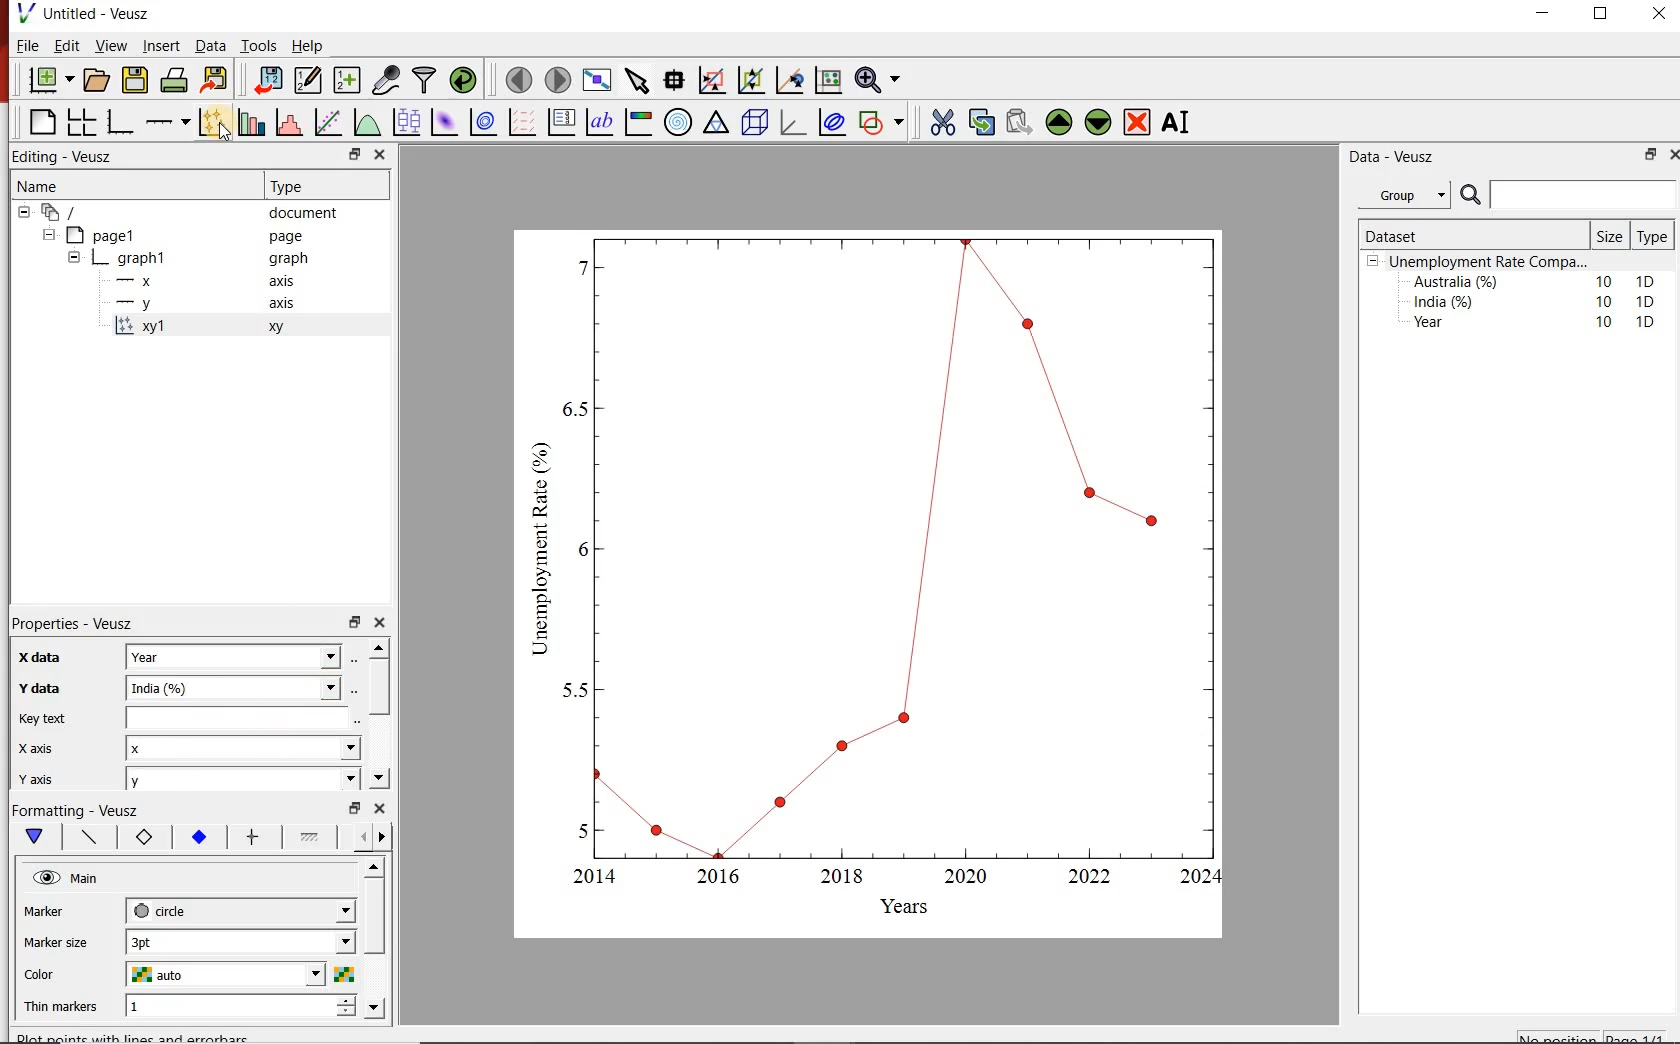 The image size is (1680, 1044). What do you see at coordinates (679, 123) in the screenshot?
I see `polar graph` at bounding box center [679, 123].